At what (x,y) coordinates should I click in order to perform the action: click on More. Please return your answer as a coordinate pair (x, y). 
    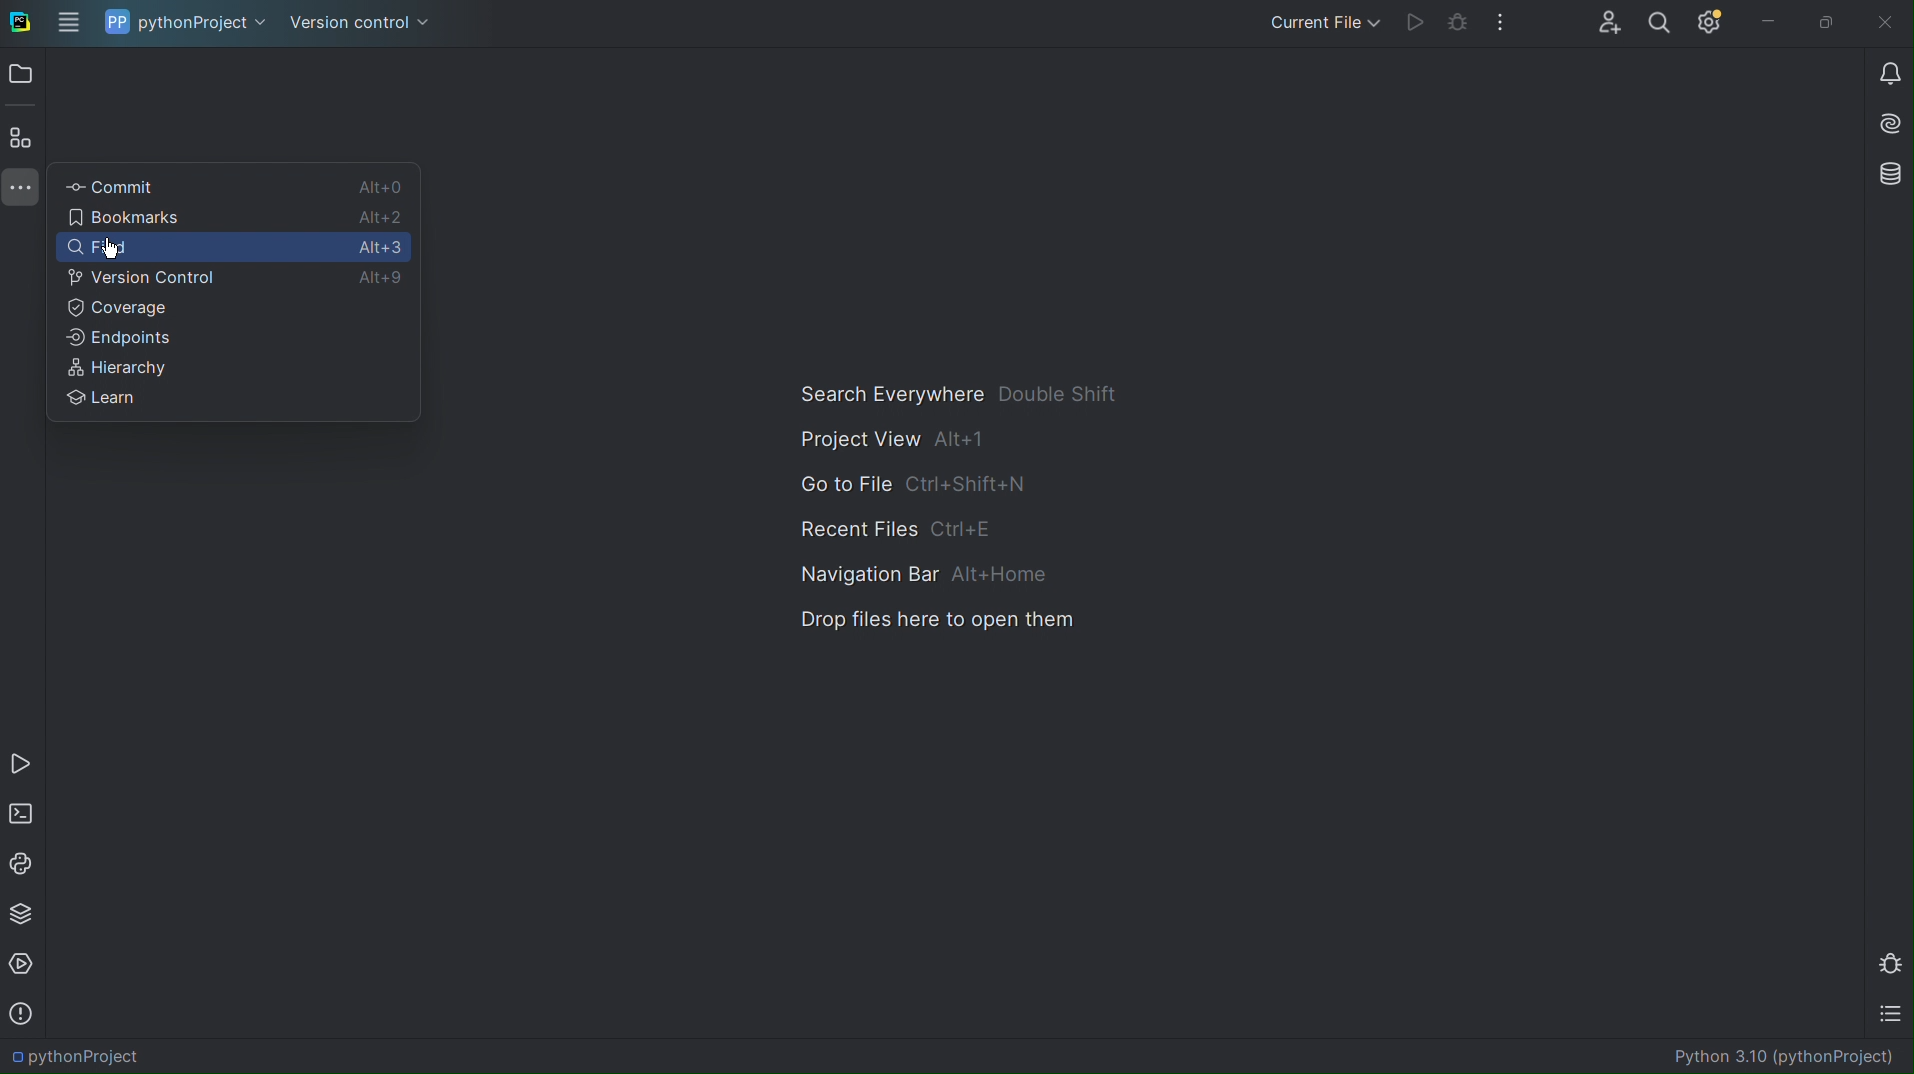
    Looking at the image, I should click on (19, 184).